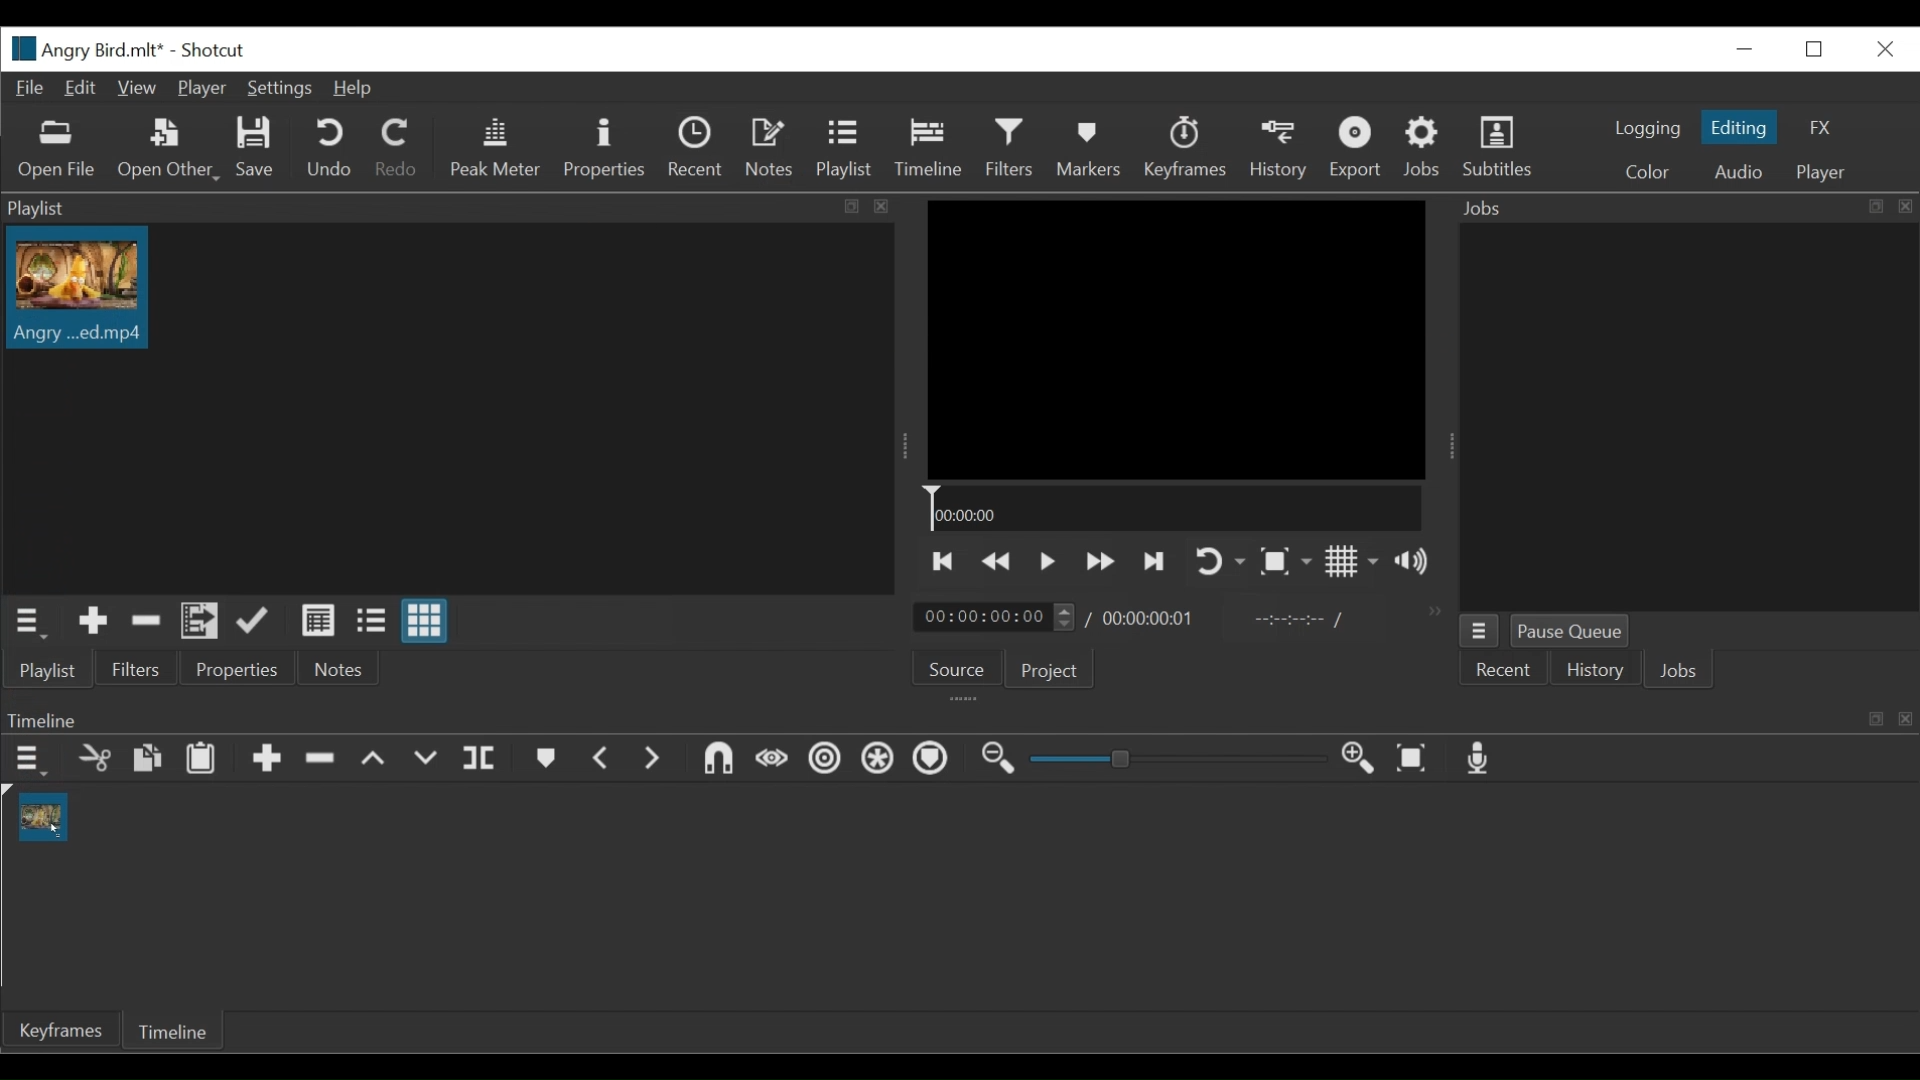 This screenshot has width=1920, height=1080. I want to click on Edit, so click(81, 88).